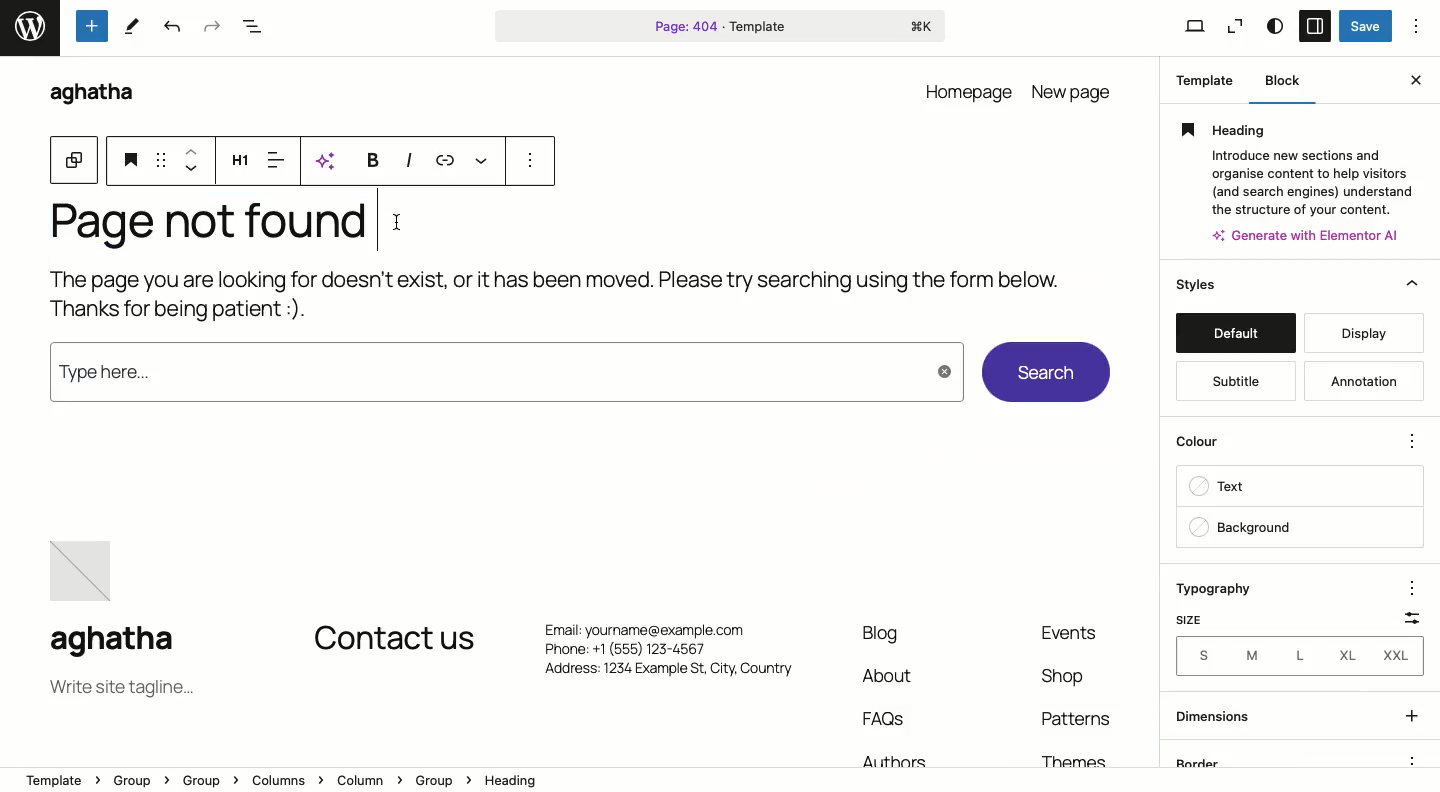 This screenshot has width=1440, height=792. I want to click on XL, so click(1350, 657).